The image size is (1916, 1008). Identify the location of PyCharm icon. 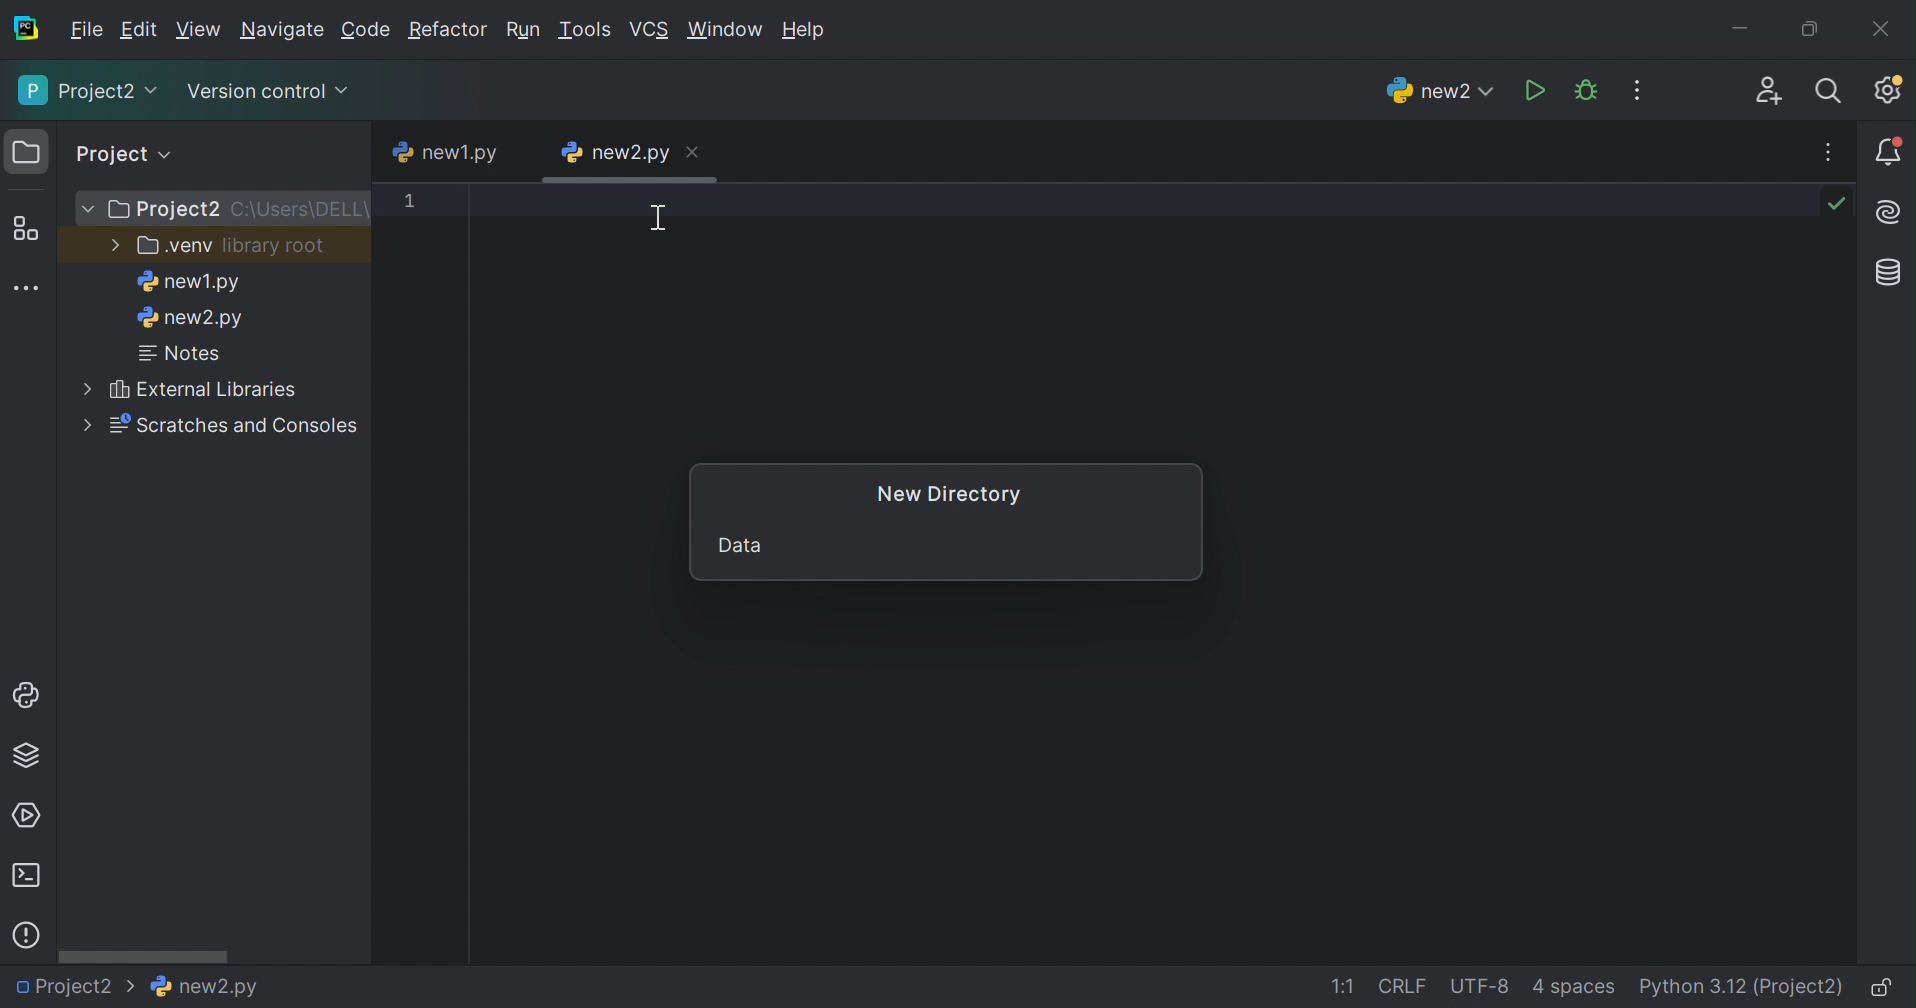
(25, 28).